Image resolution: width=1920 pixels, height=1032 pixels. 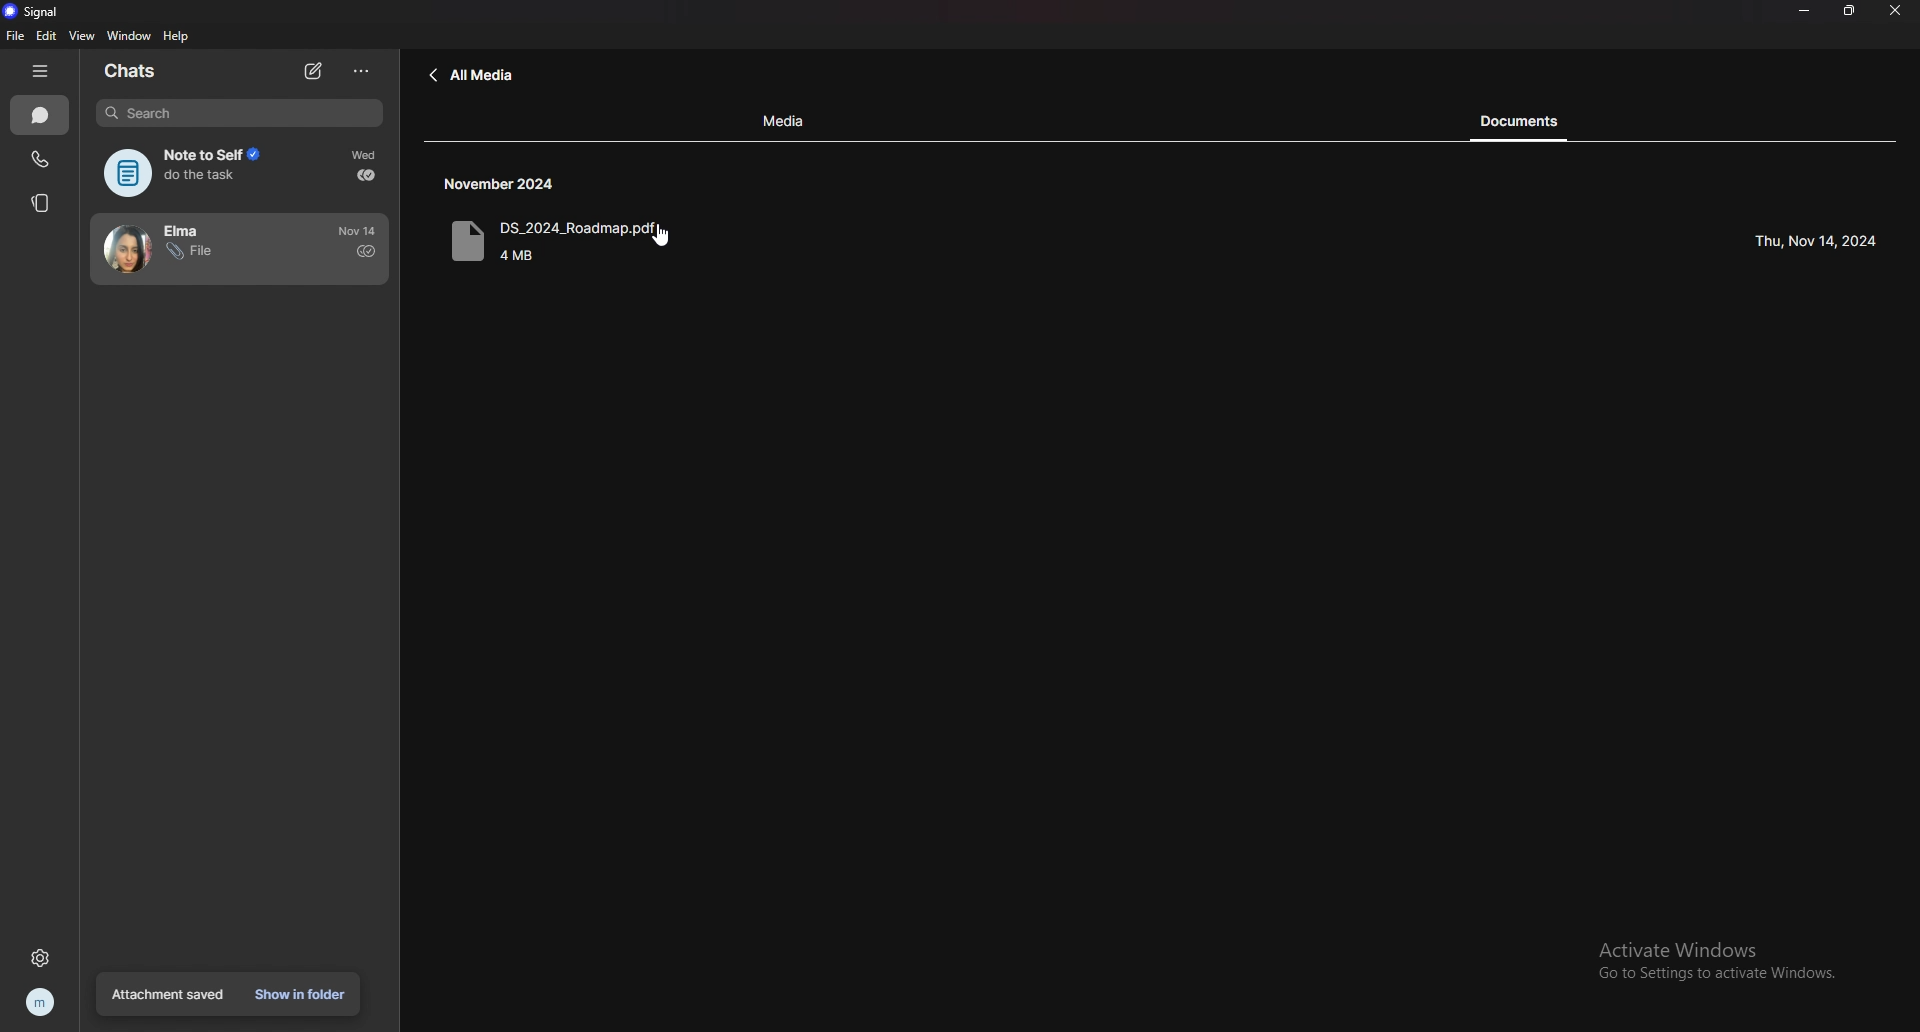 What do you see at coordinates (472, 76) in the screenshot?
I see `back` at bounding box center [472, 76].